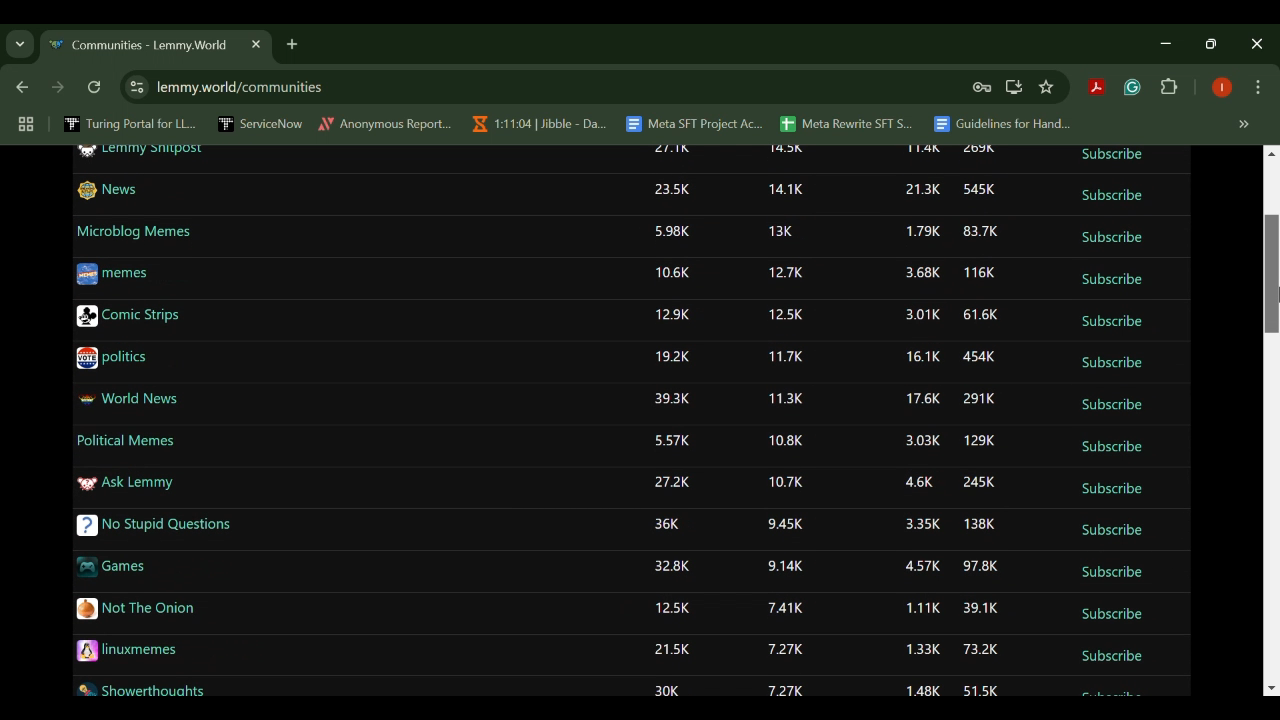 The height and width of the screenshot is (720, 1280). I want to click on politics, so click(114, 358).